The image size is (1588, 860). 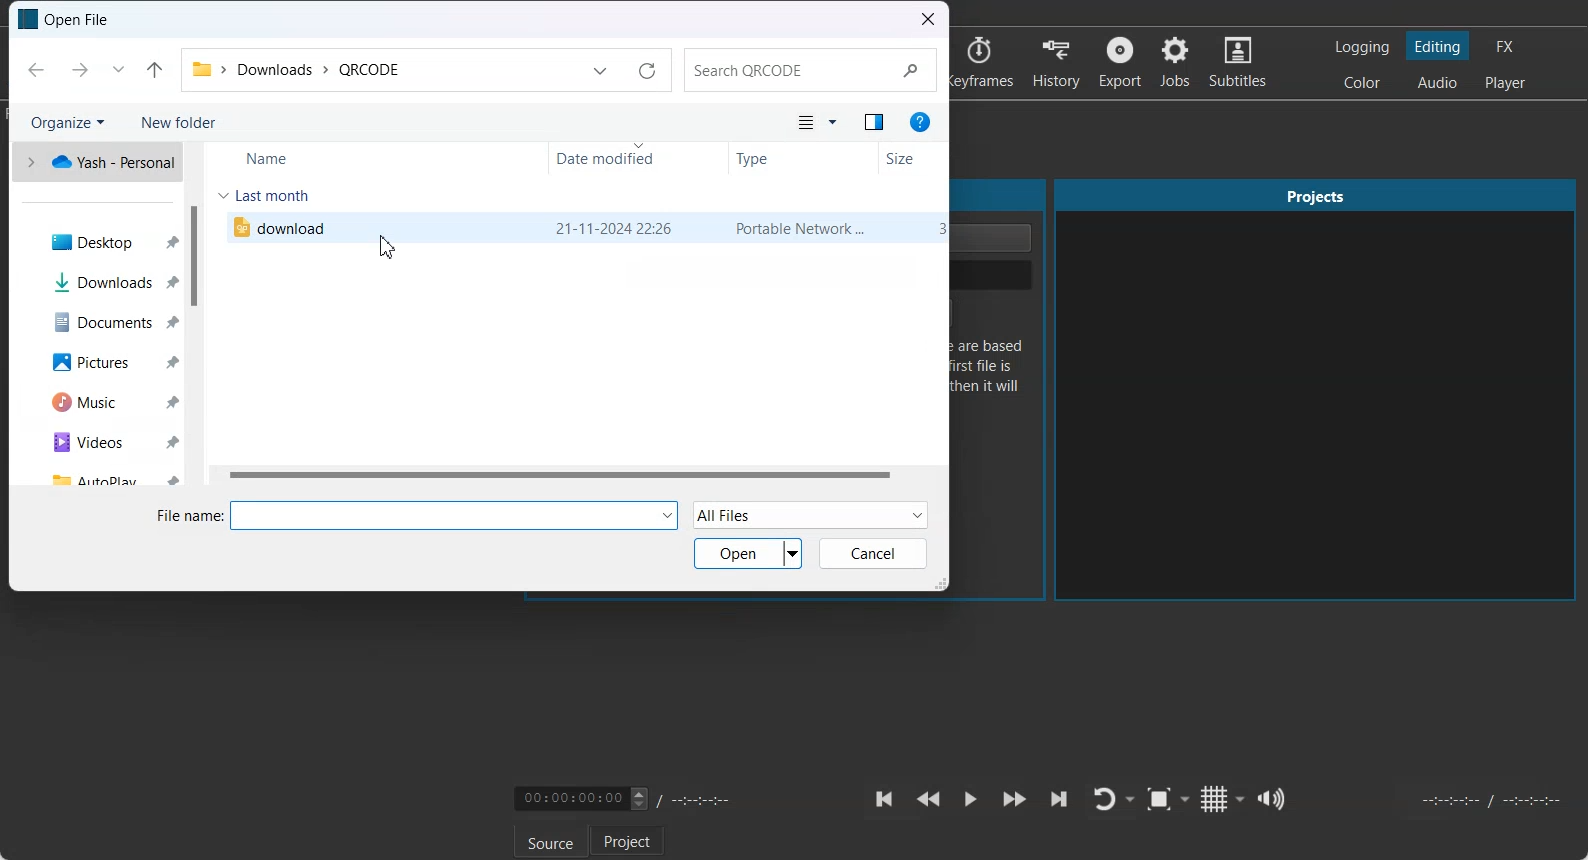 I want to click on Desktop, so click(x=96, y=240).